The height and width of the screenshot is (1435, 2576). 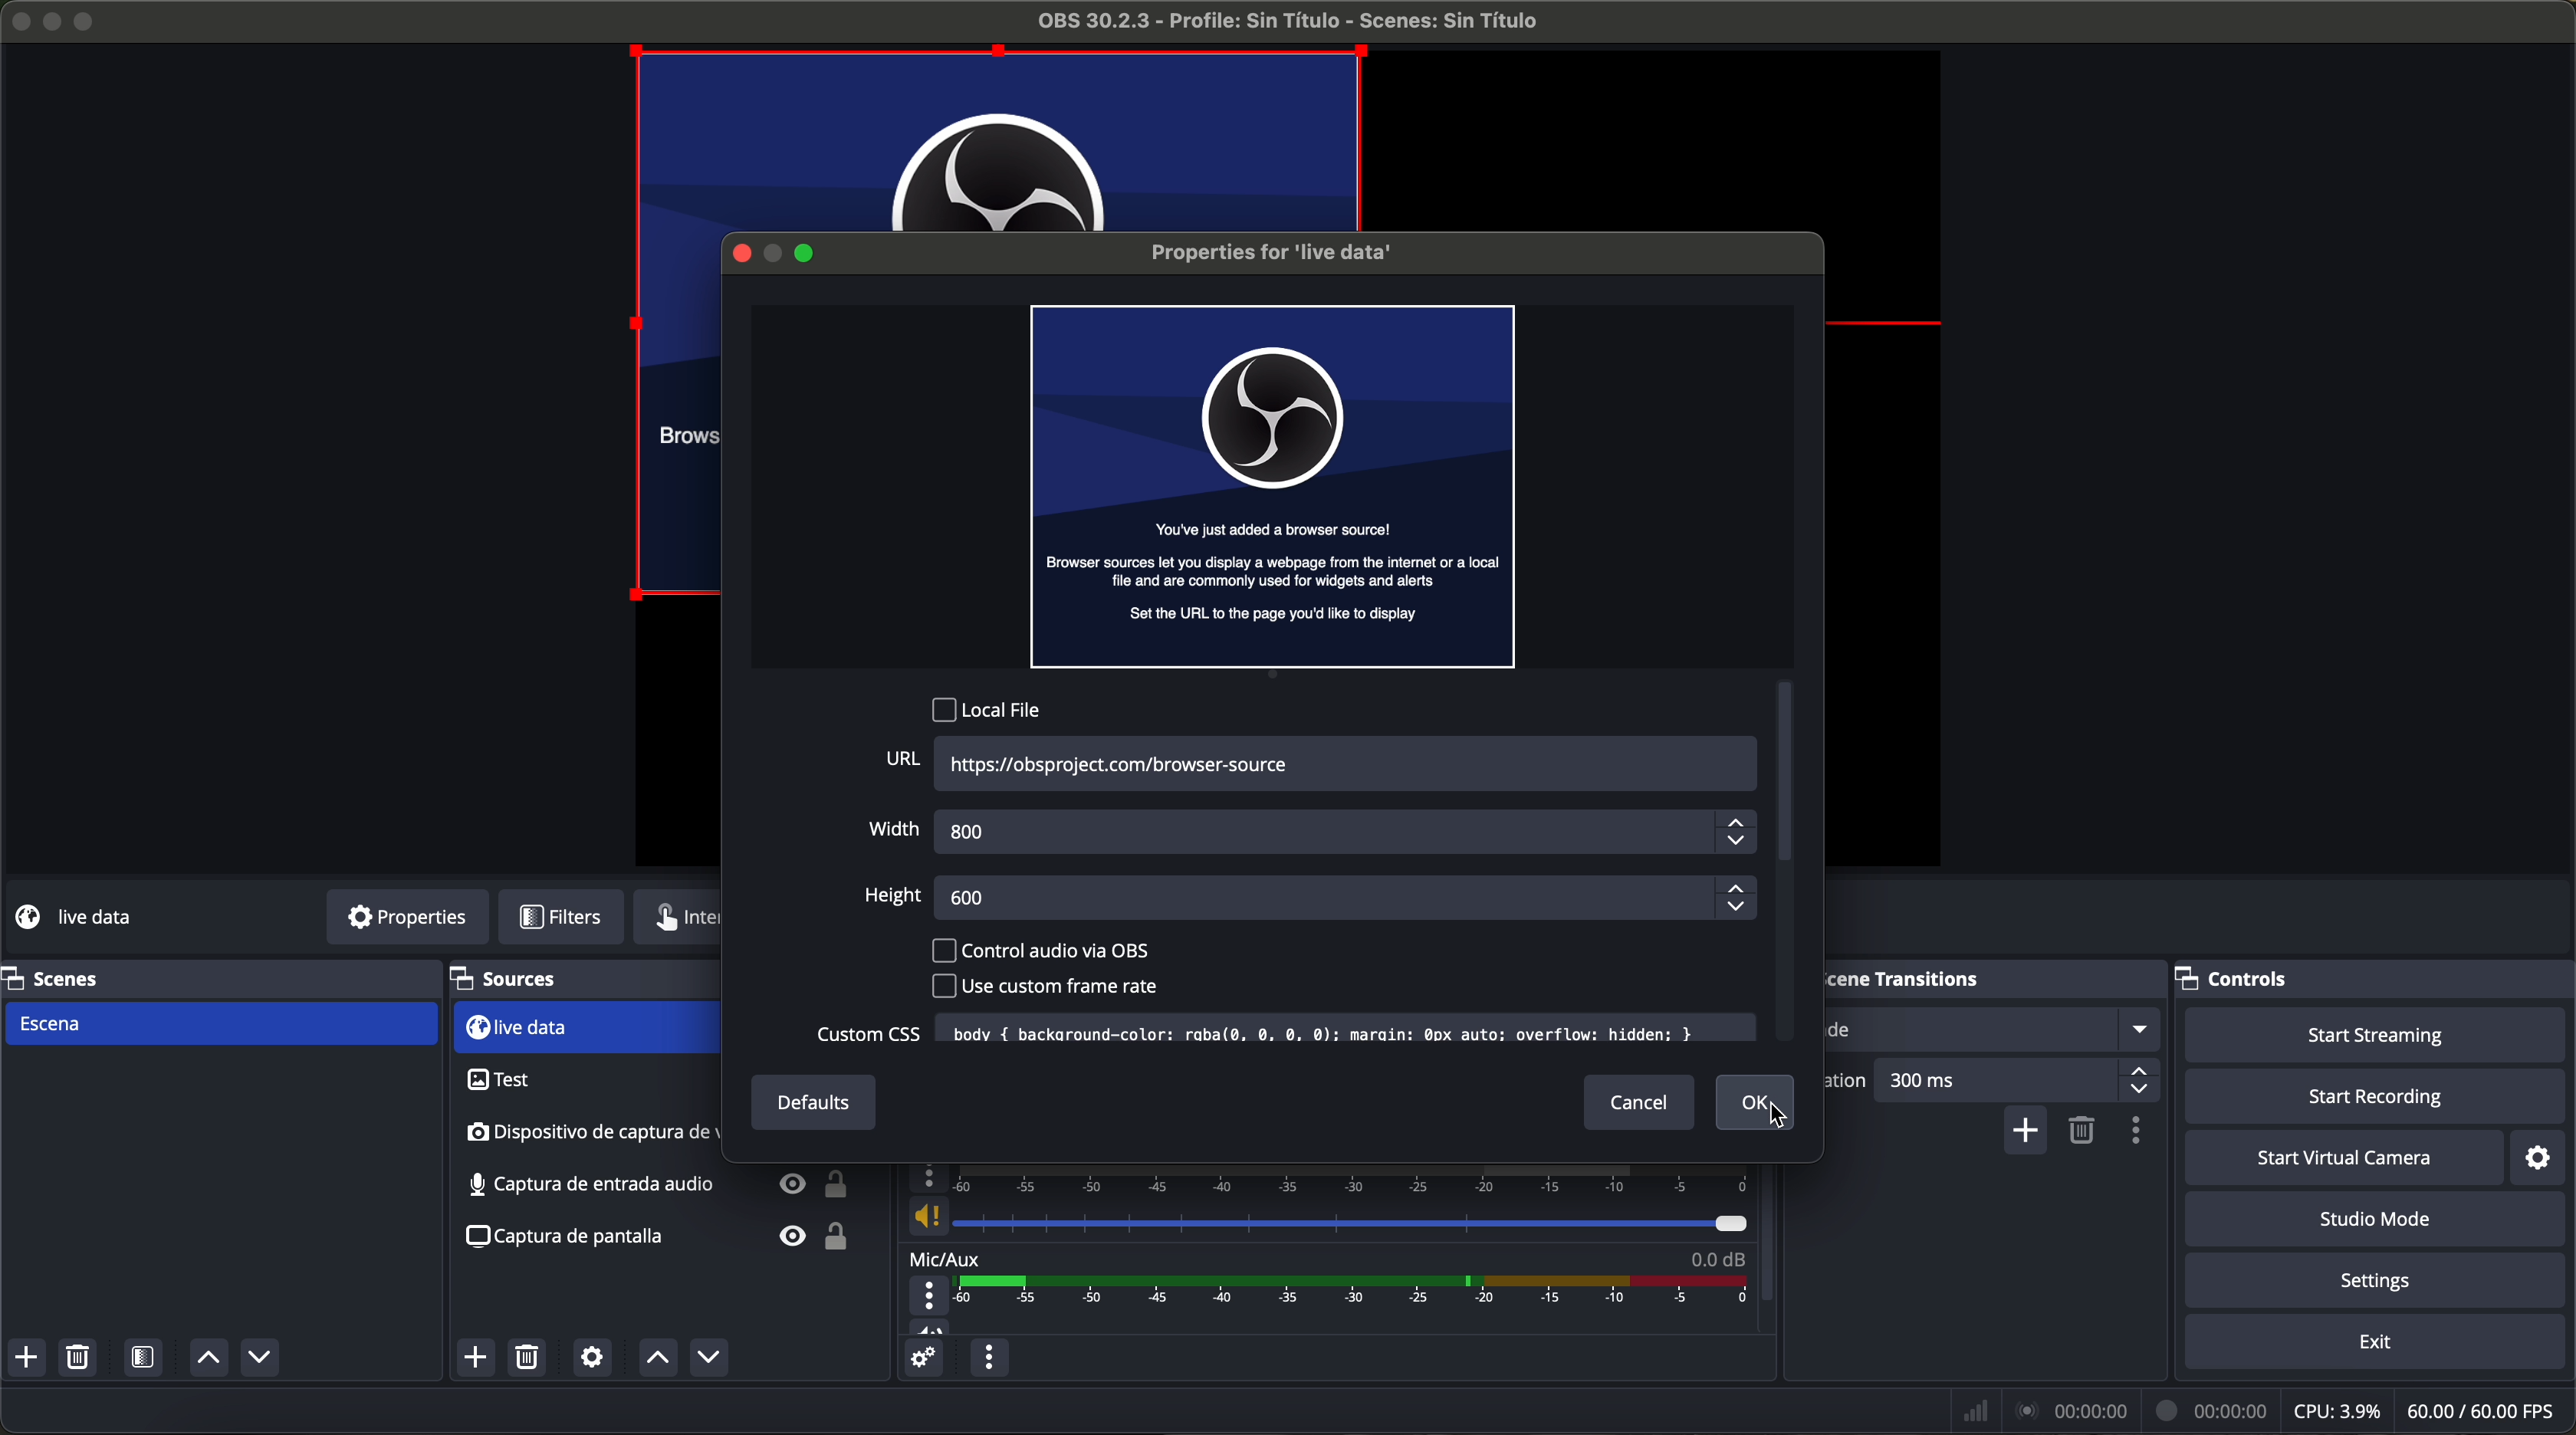 I want to click on click on OK, so click(x=1755, y=1106).